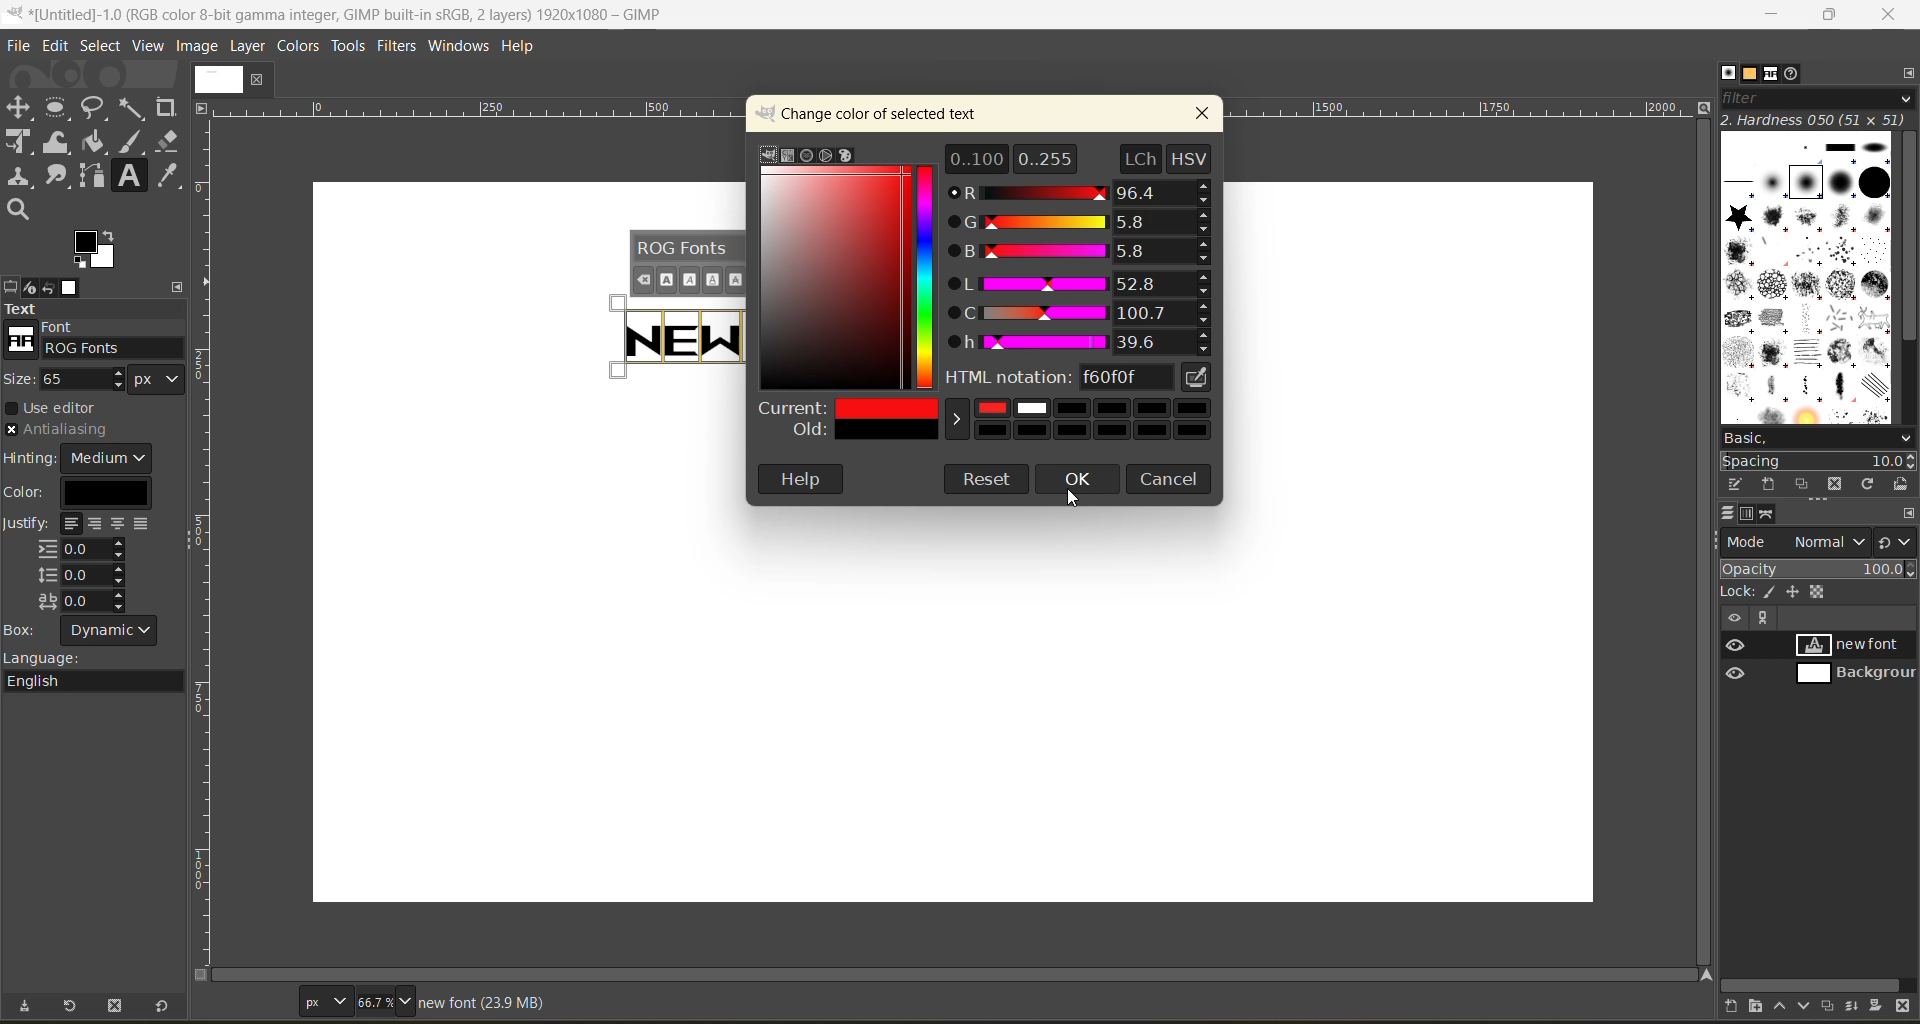 The height and width of the screenshot is (1024, 1920). Describe the element at coordinates (1898, 543) in the screenshot. I see `switch to another group of modes` at that location.